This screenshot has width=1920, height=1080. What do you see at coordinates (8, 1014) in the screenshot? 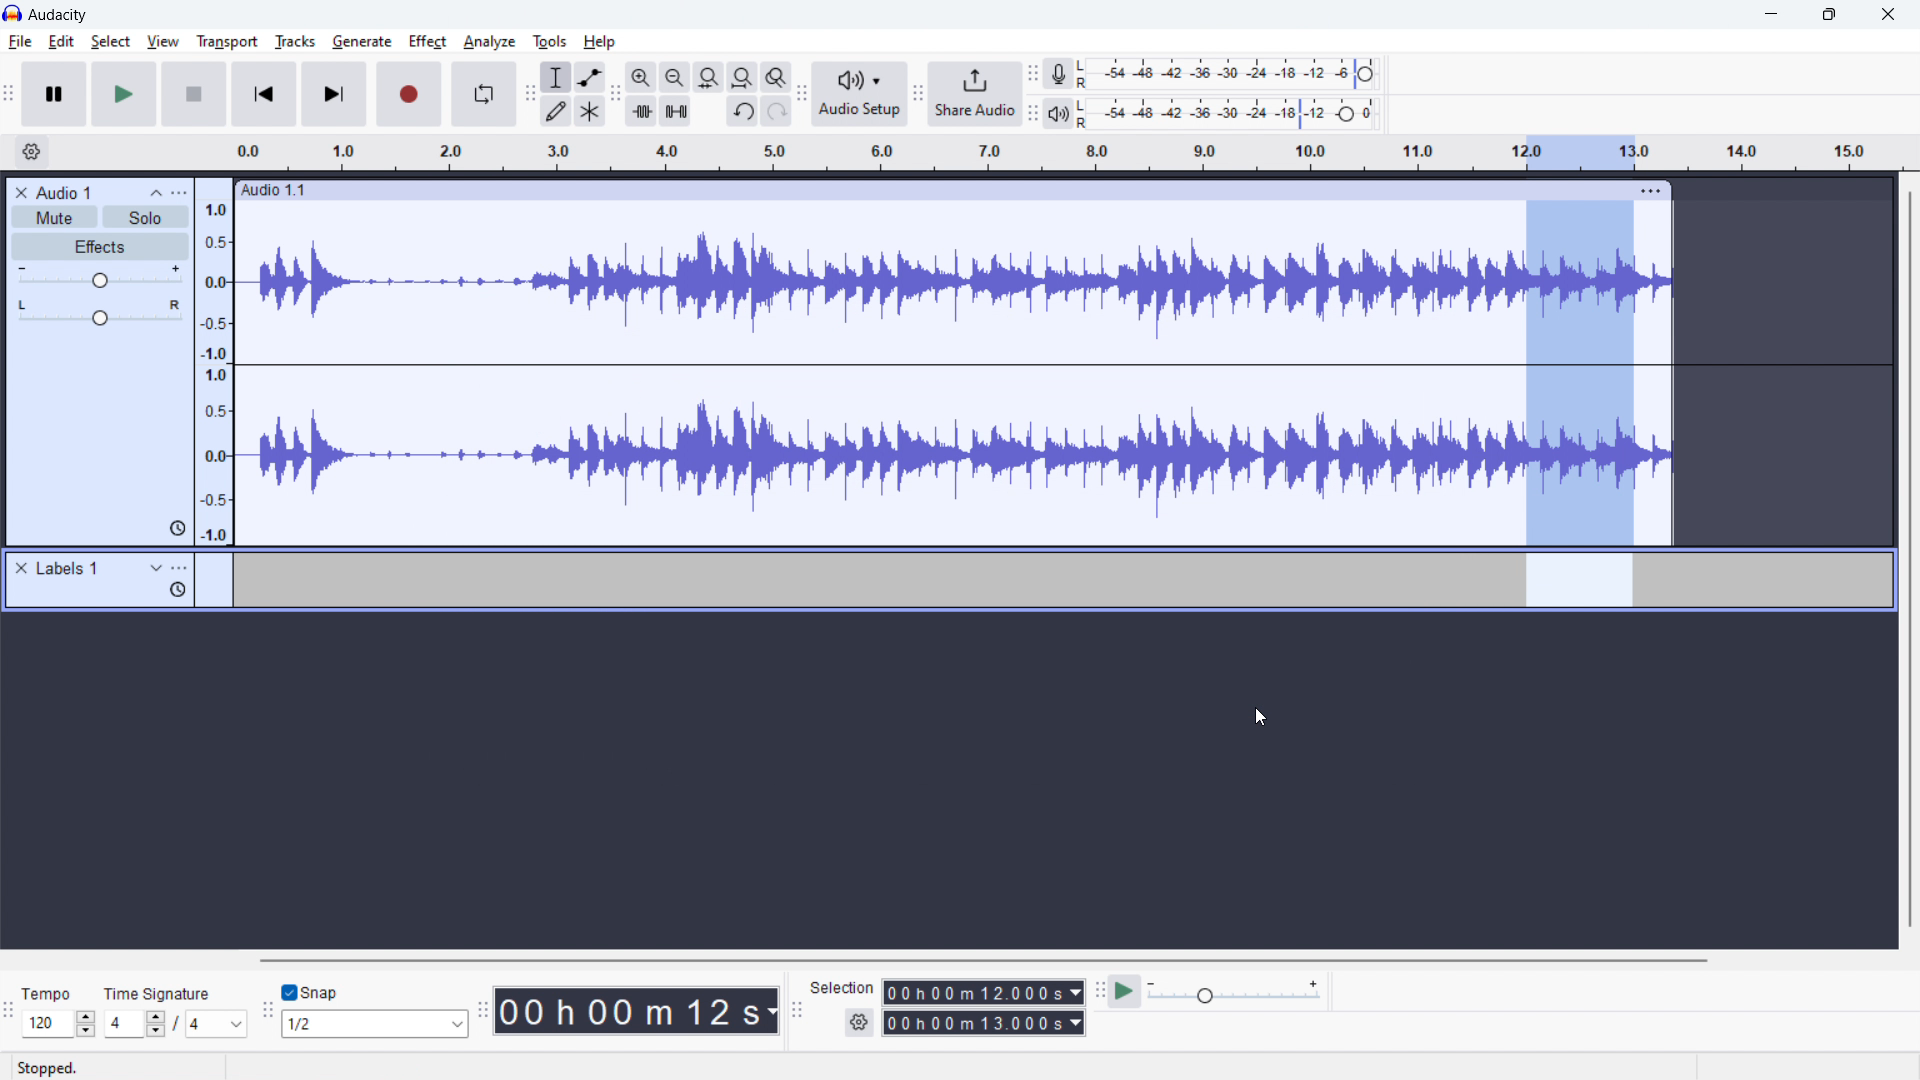
I see `time signature toolbar` at bounding box center [8, 1014].